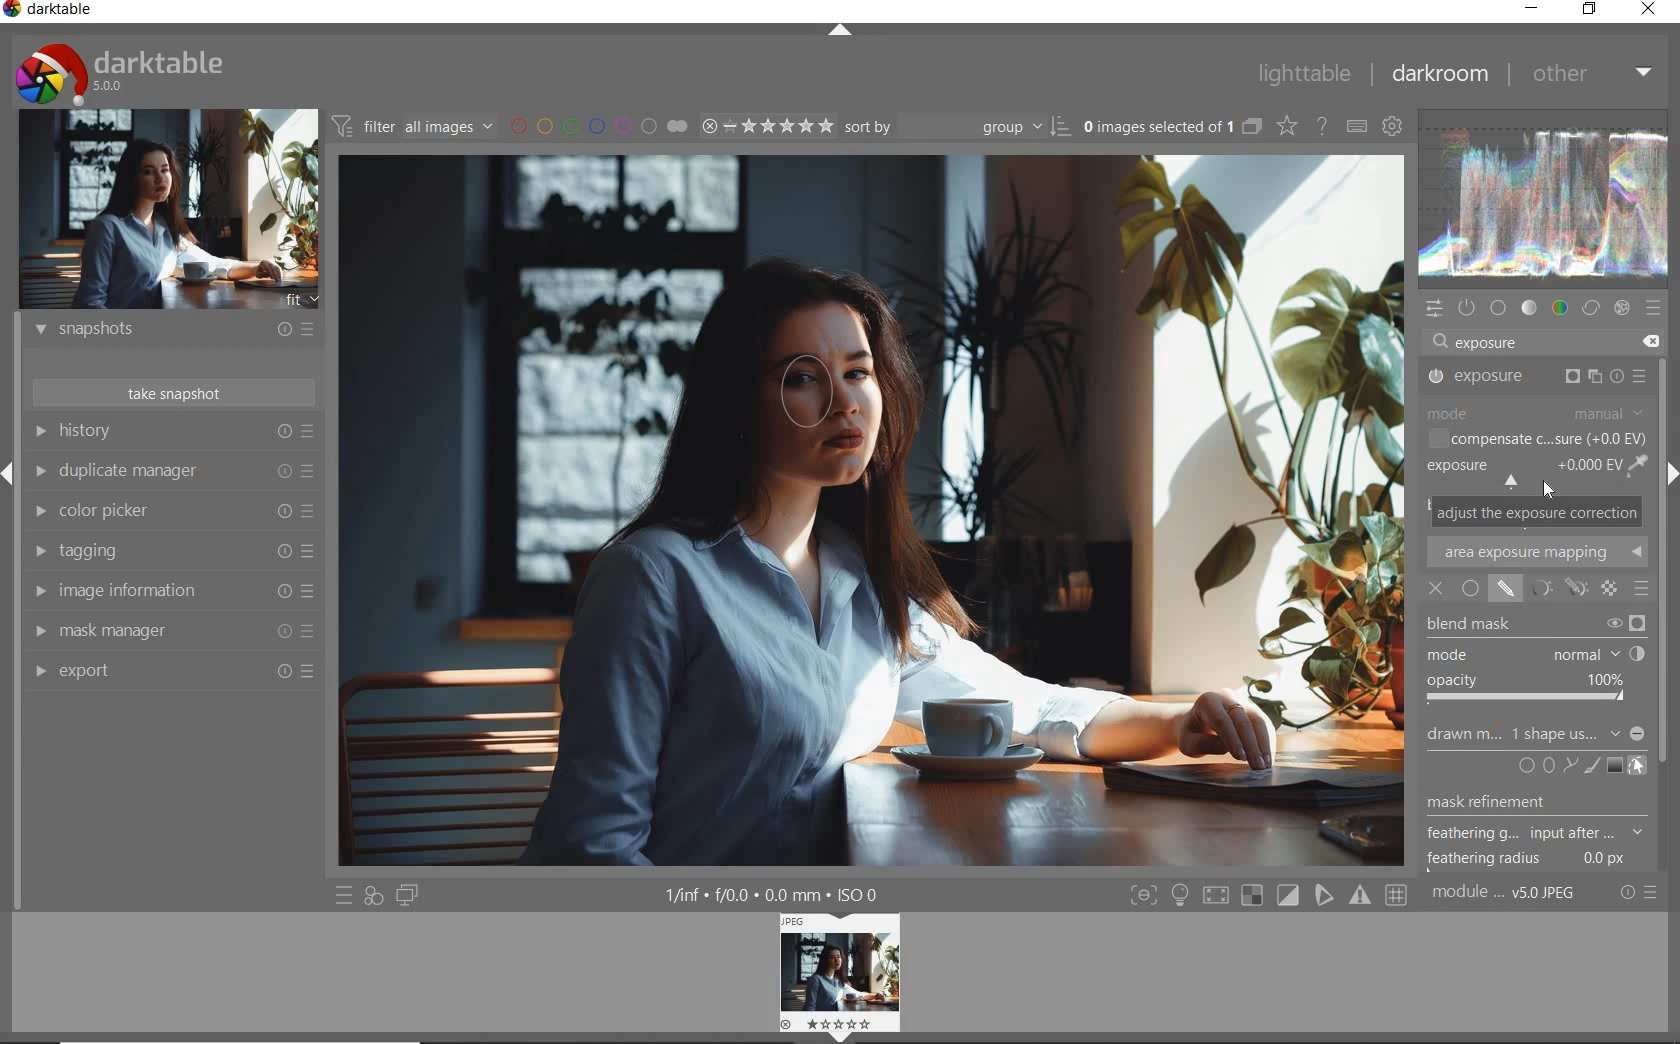 Image resolution: width=1680 pixels, height=1044 pixels. What do you see at coordinates (1546, 203) in the screenshot?
I see `waveform` at bounding box center [1546, 203].